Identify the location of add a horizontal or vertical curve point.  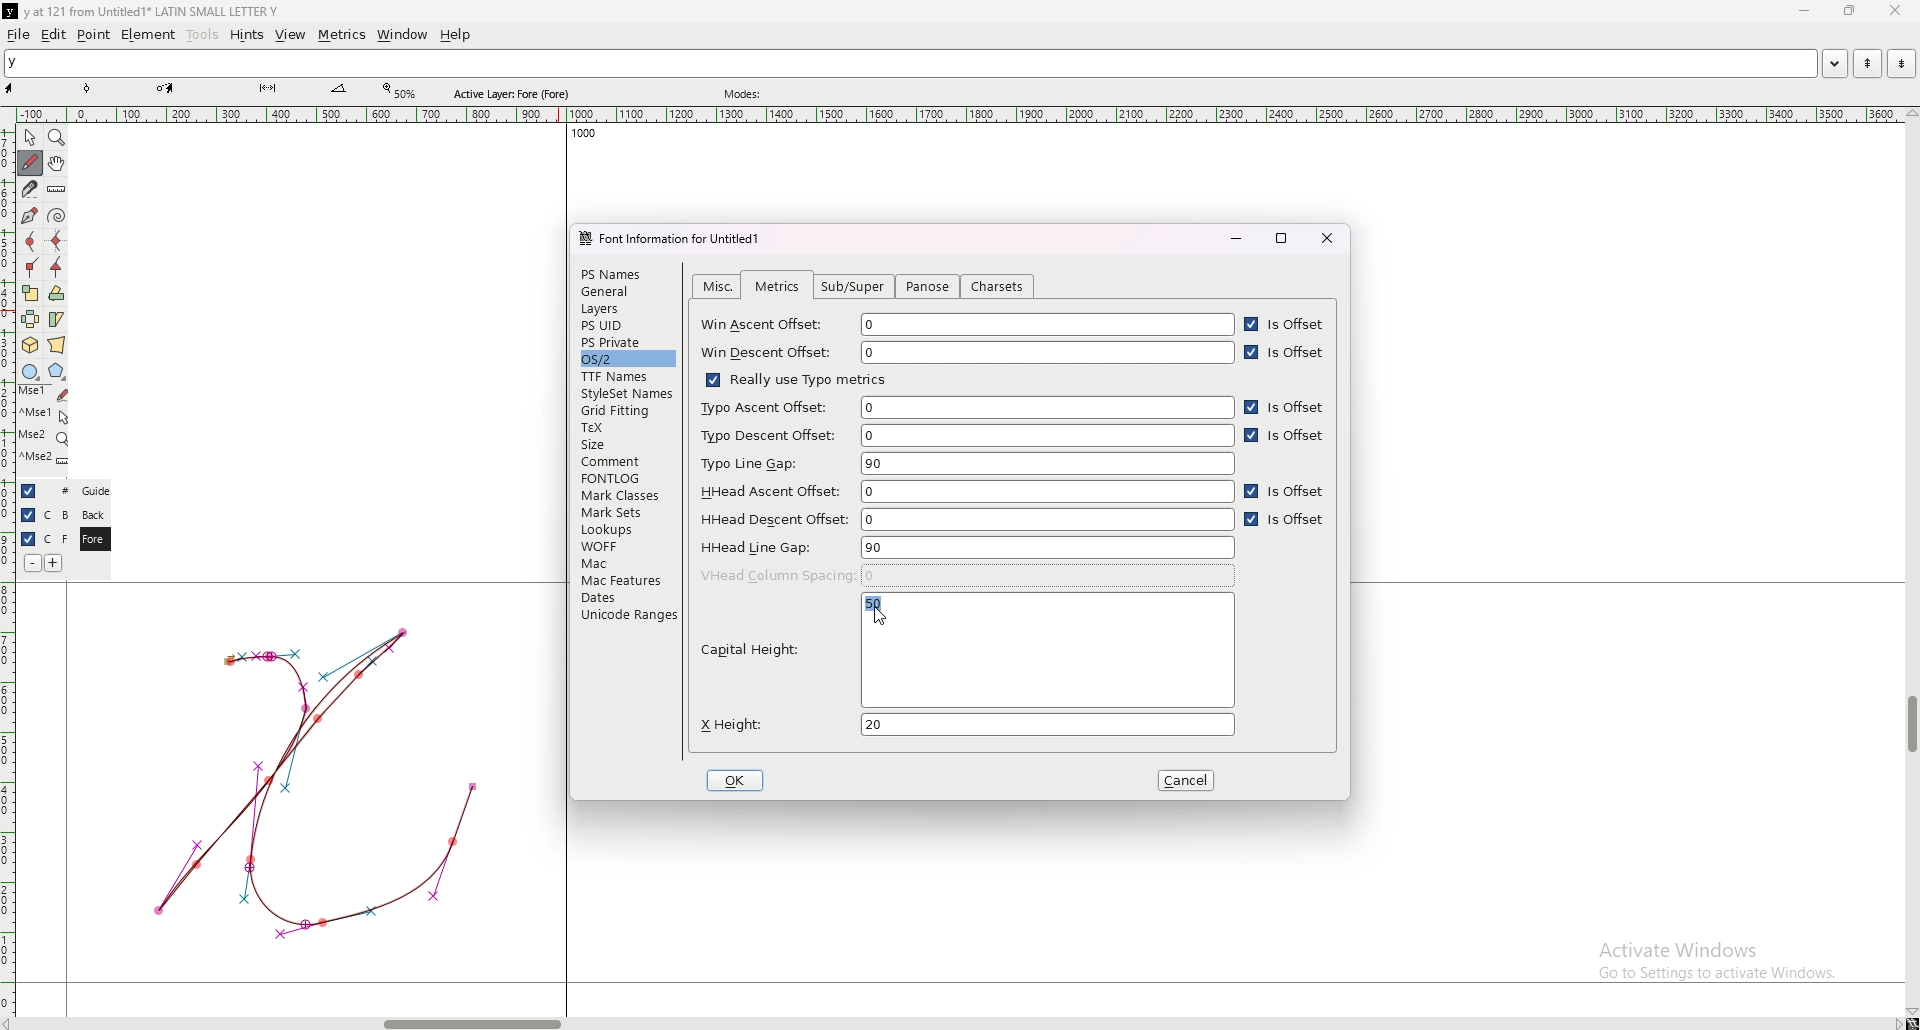
(57, 241).